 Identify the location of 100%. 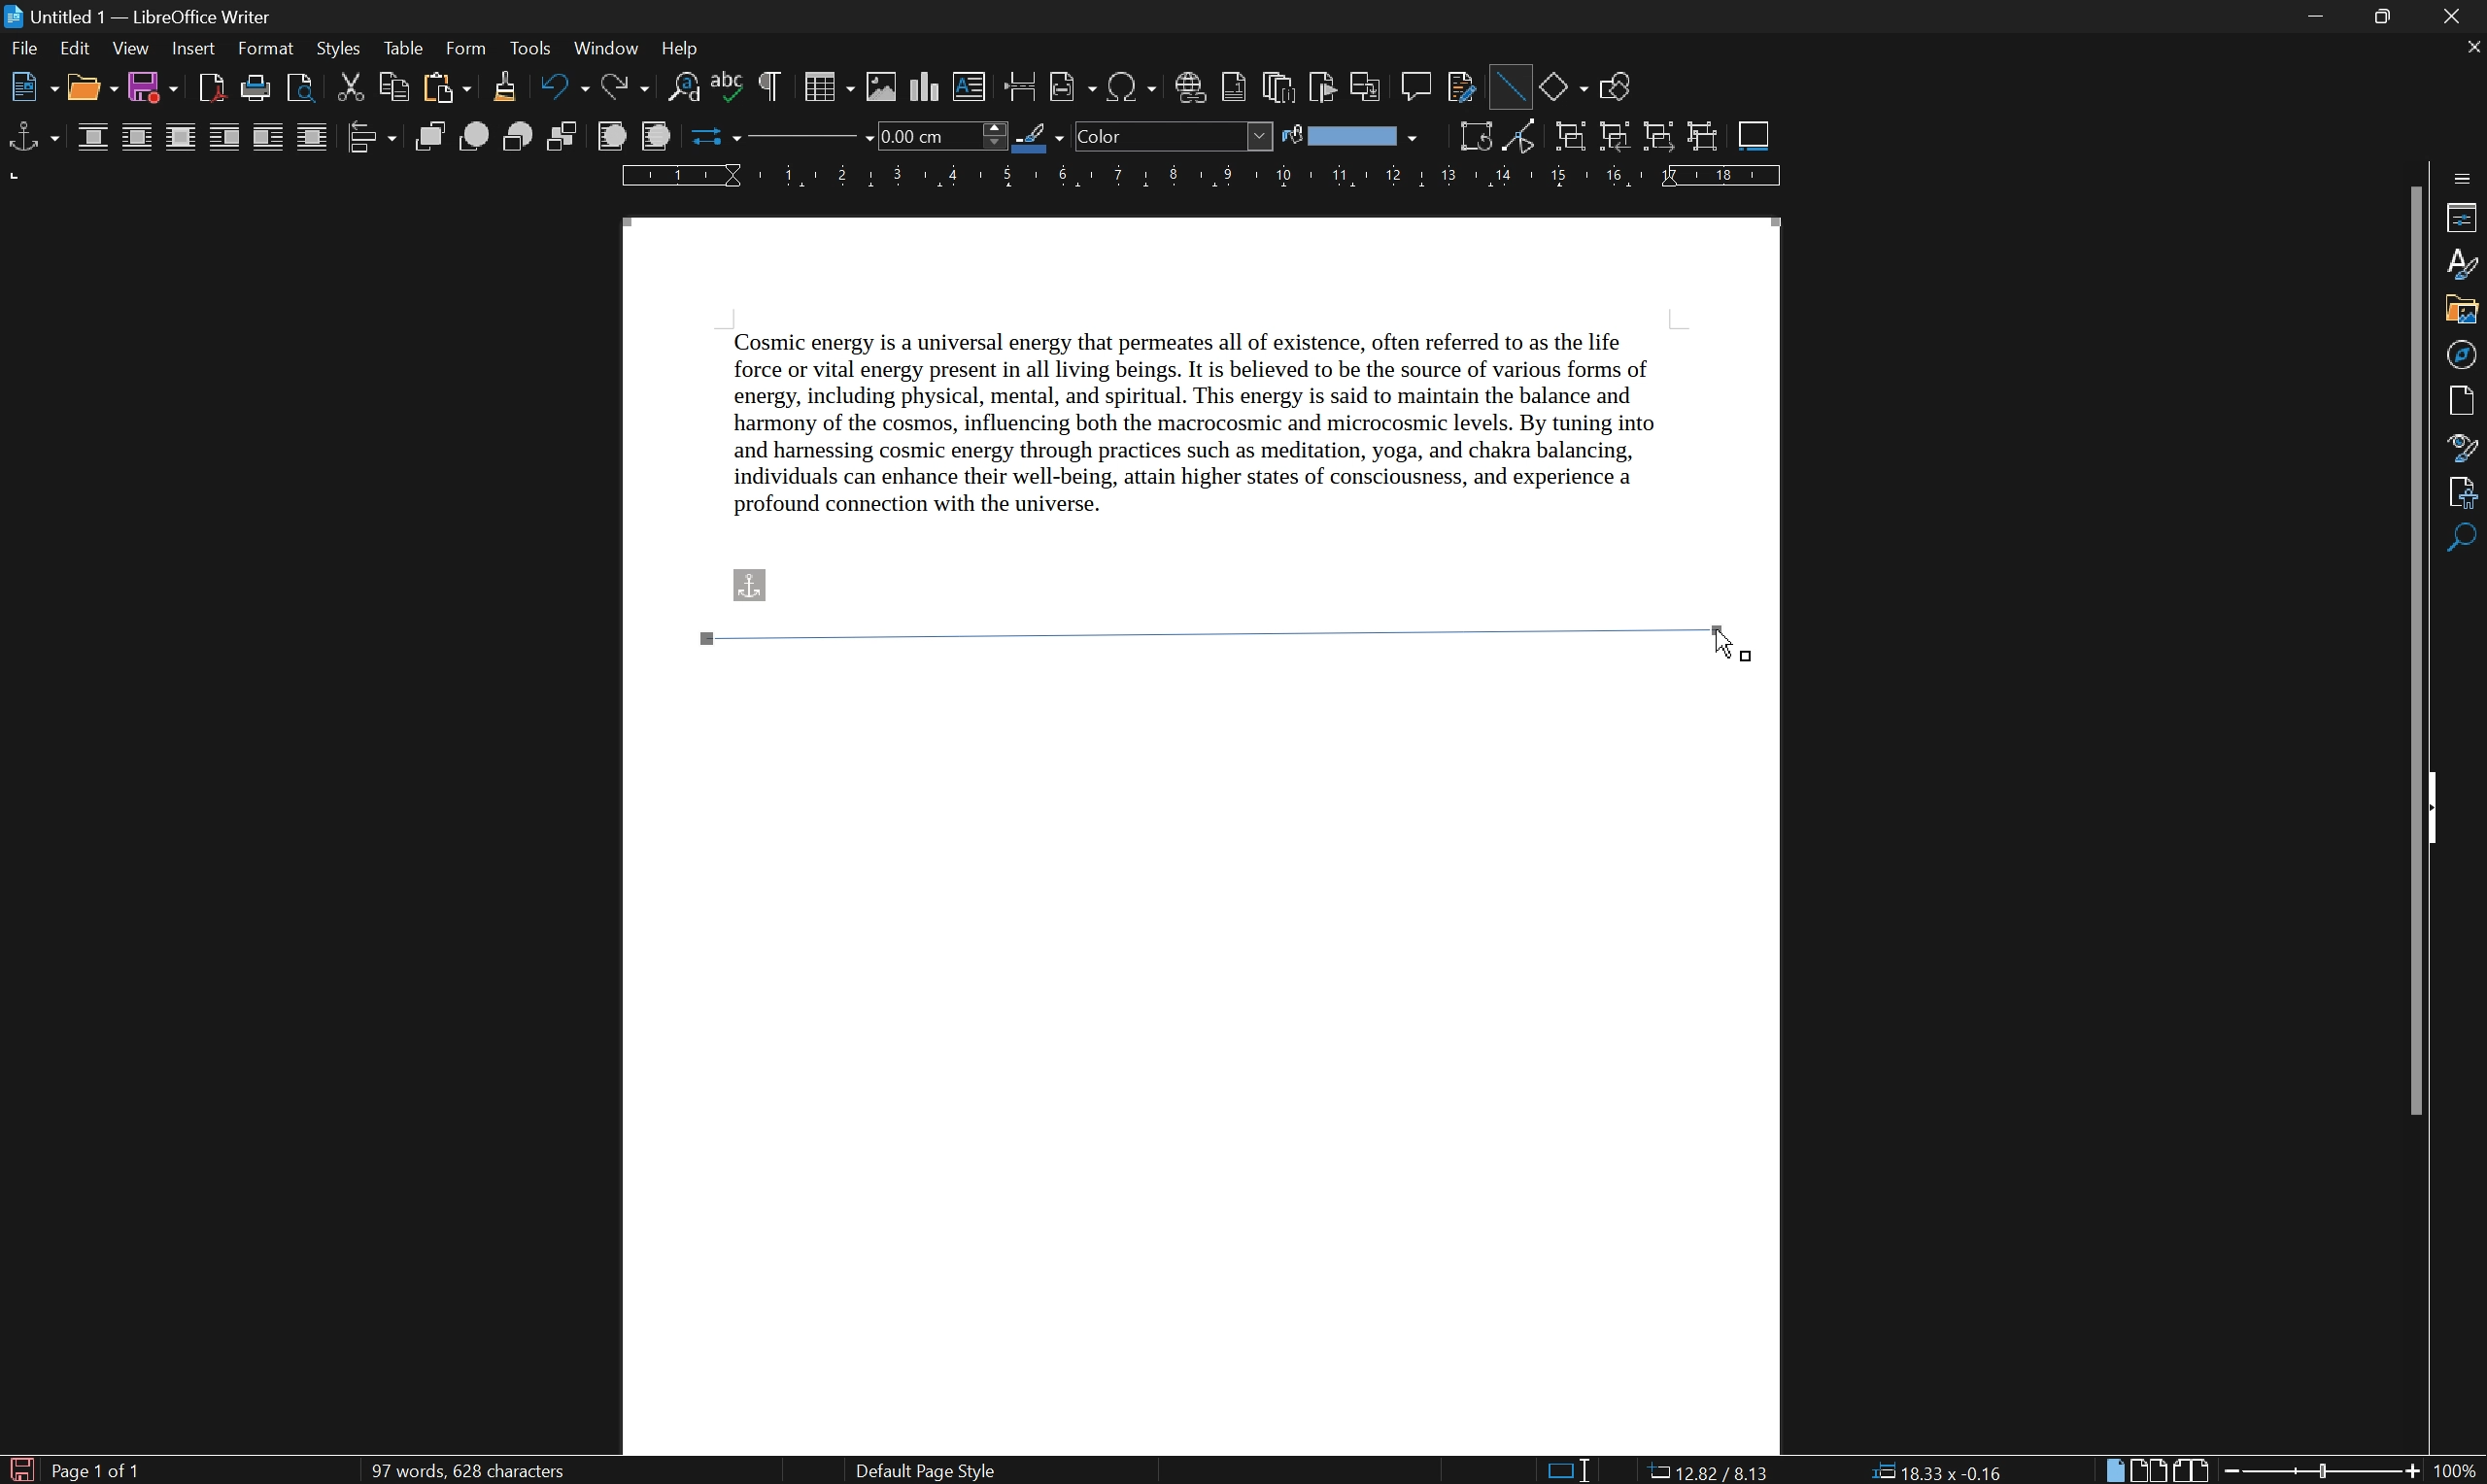
(2457, 1472).